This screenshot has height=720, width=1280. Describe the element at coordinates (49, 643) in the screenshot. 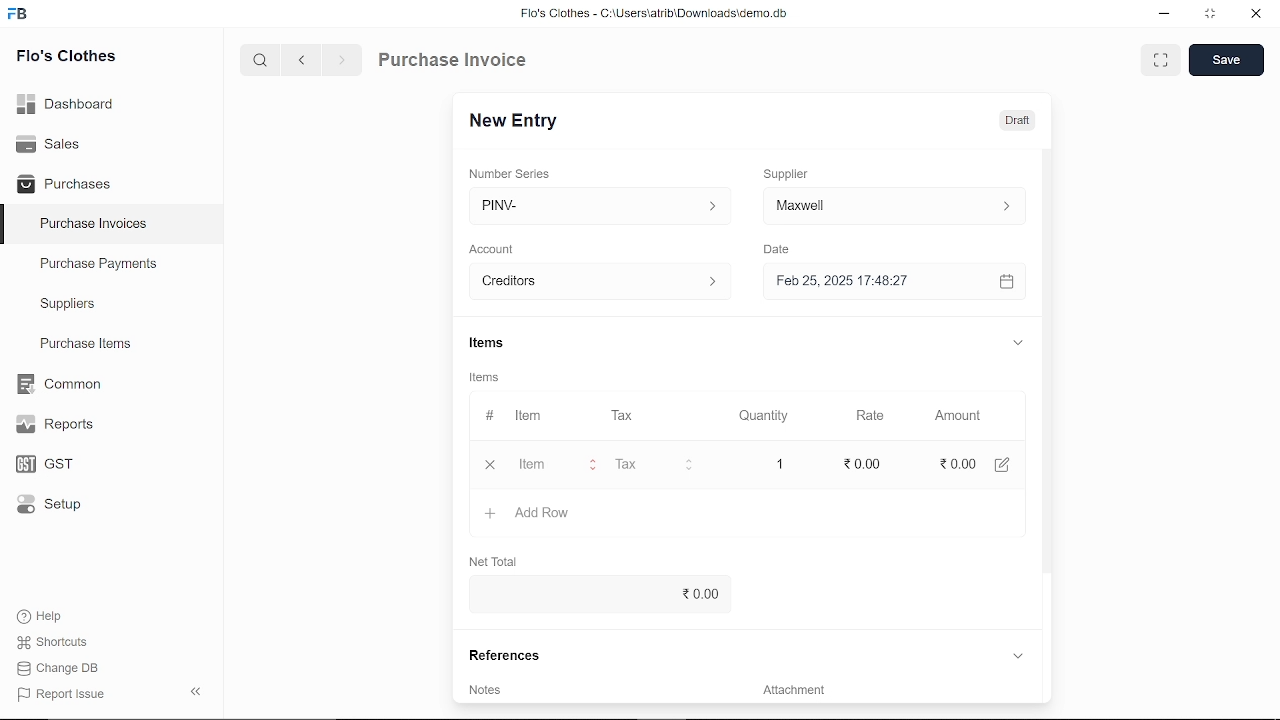

I see `Shortcuts` at that location.